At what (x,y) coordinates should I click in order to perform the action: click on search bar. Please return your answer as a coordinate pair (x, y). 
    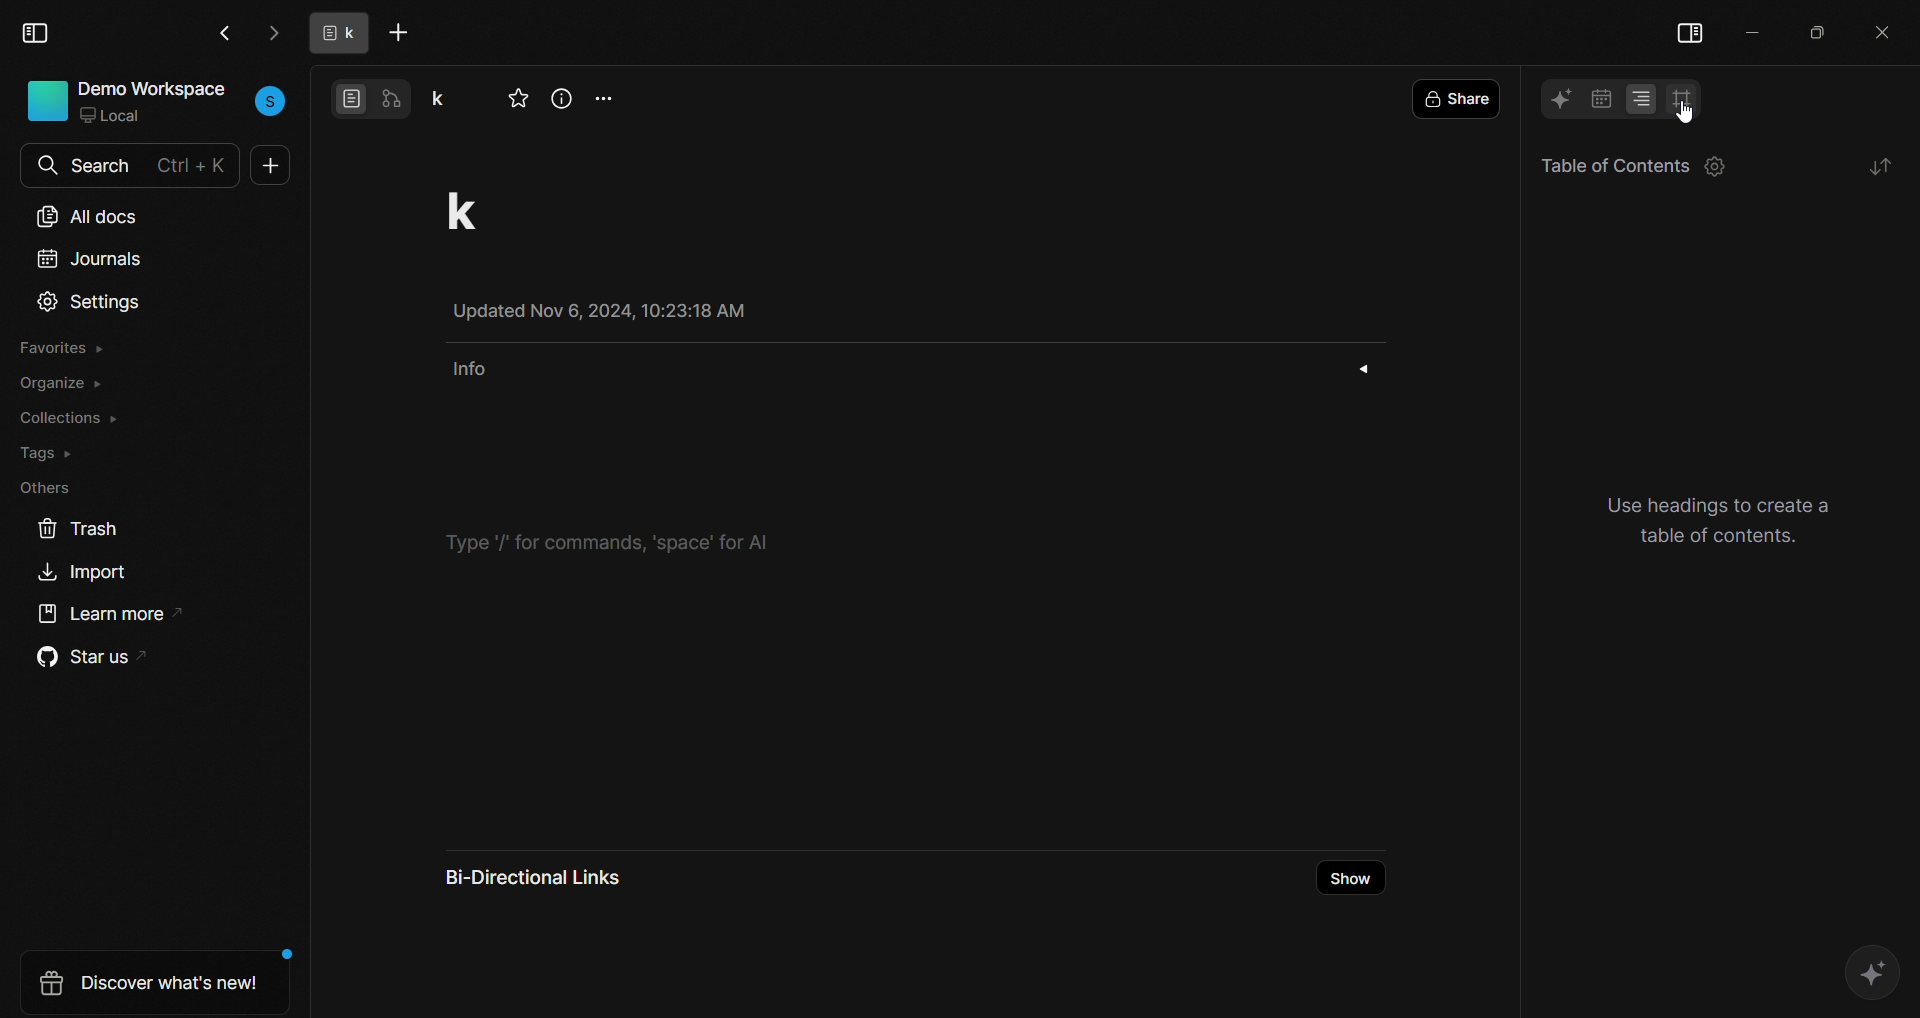
    Looking at the image, I should click on (146, 161).